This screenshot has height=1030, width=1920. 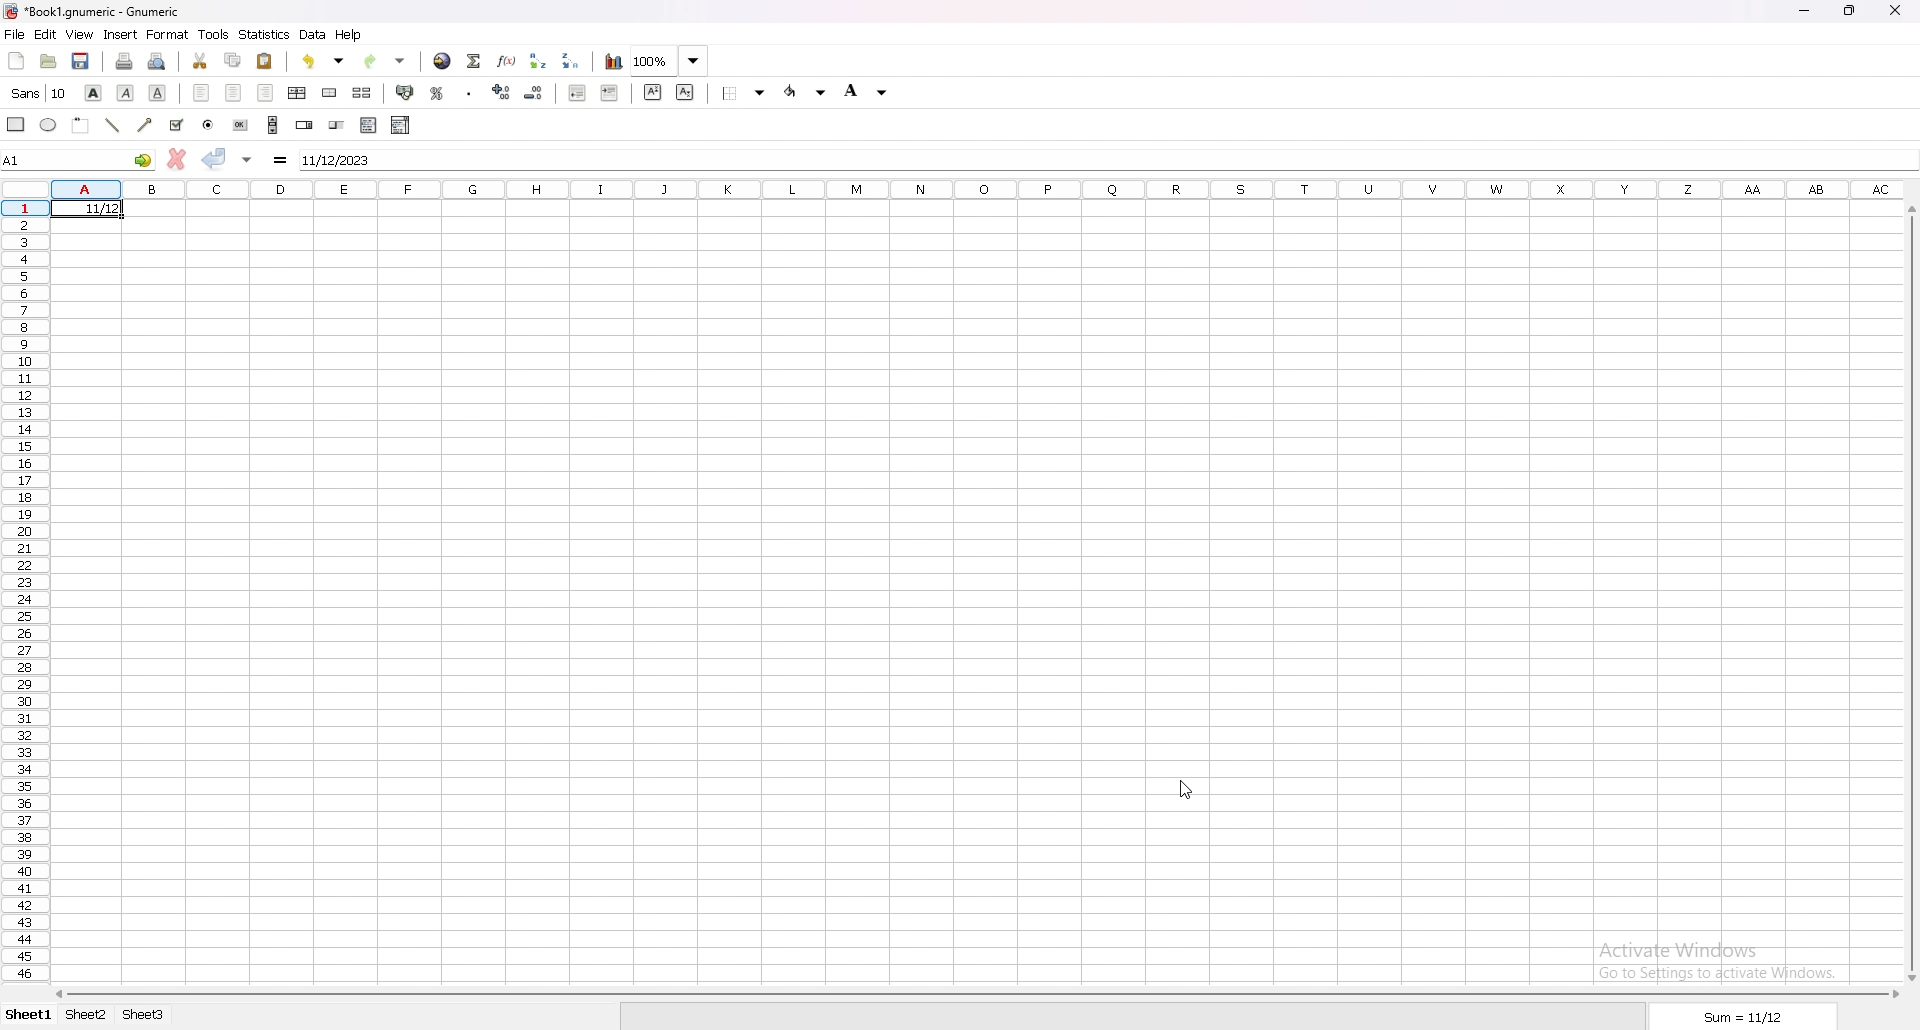 What do you see at coordinates (96, 212) in the screenshot?
I see `date` at bounding box center [96, 212].